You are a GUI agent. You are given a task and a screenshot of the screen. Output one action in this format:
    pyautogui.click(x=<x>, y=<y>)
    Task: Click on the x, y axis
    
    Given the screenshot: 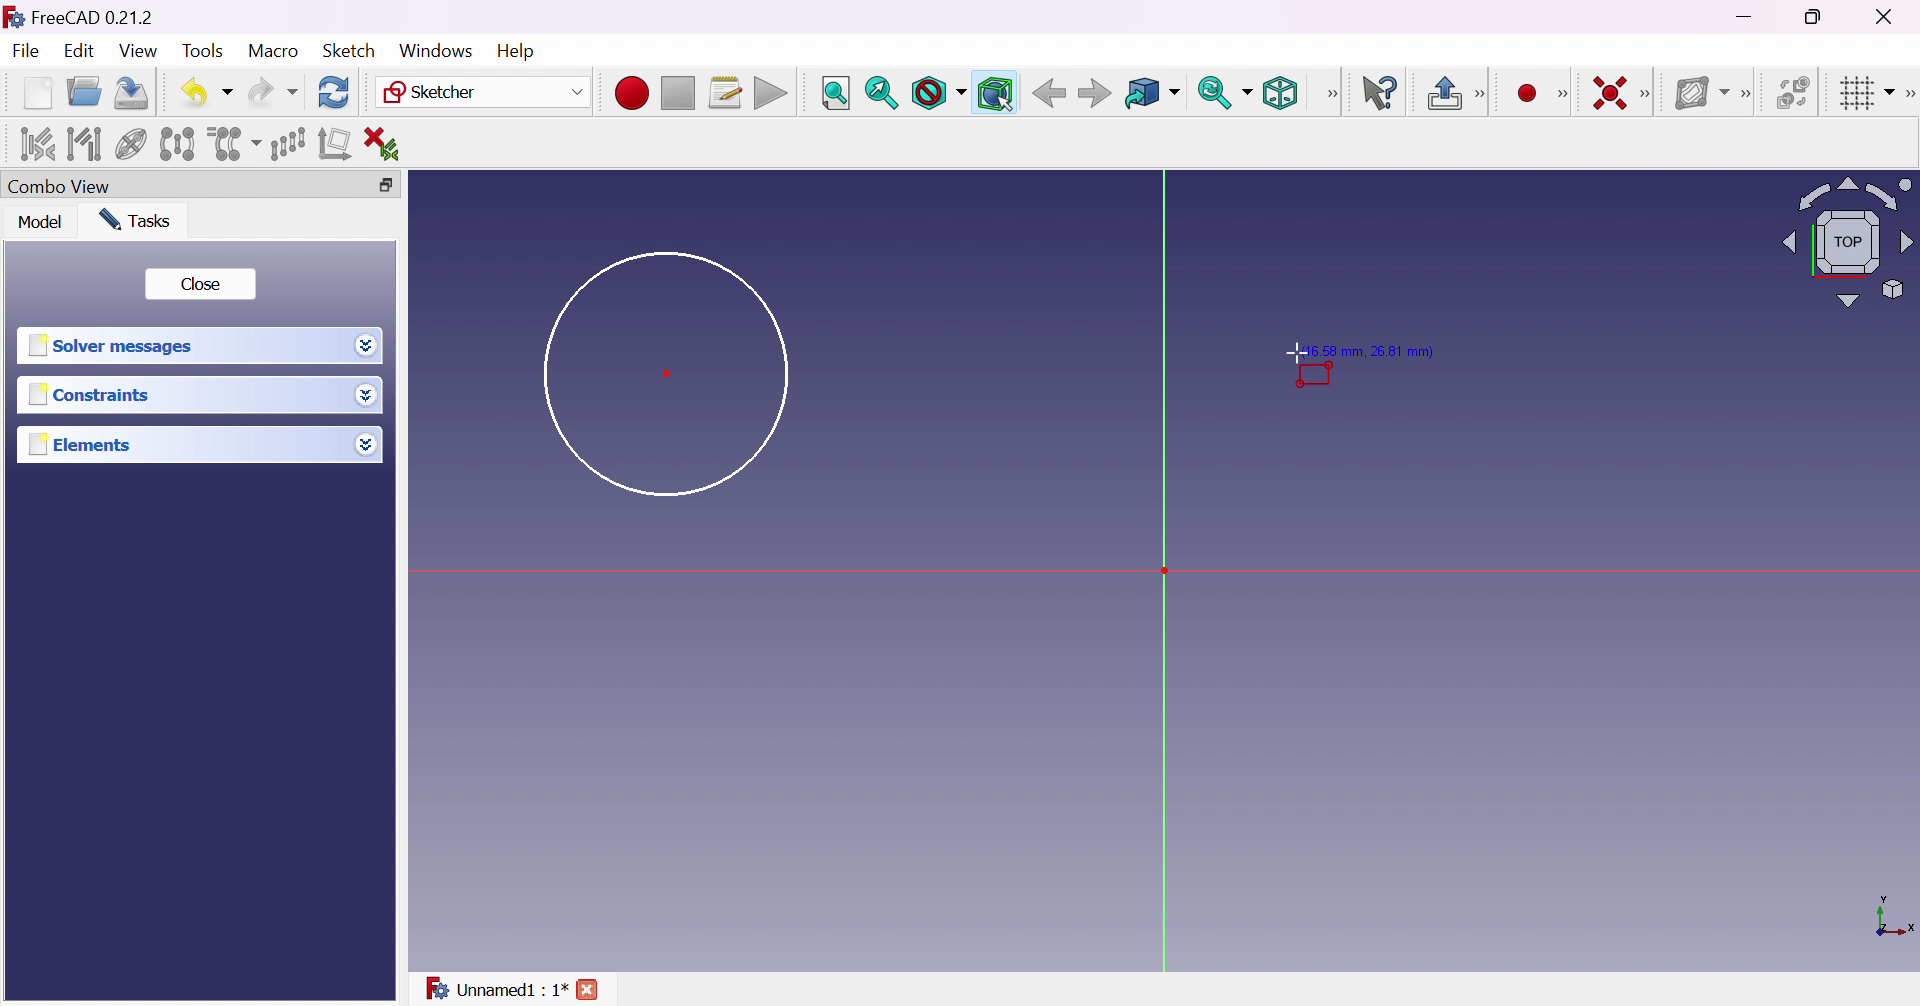 What is the action you would take?
    pyautogui.click(x=1892, y=918)
    